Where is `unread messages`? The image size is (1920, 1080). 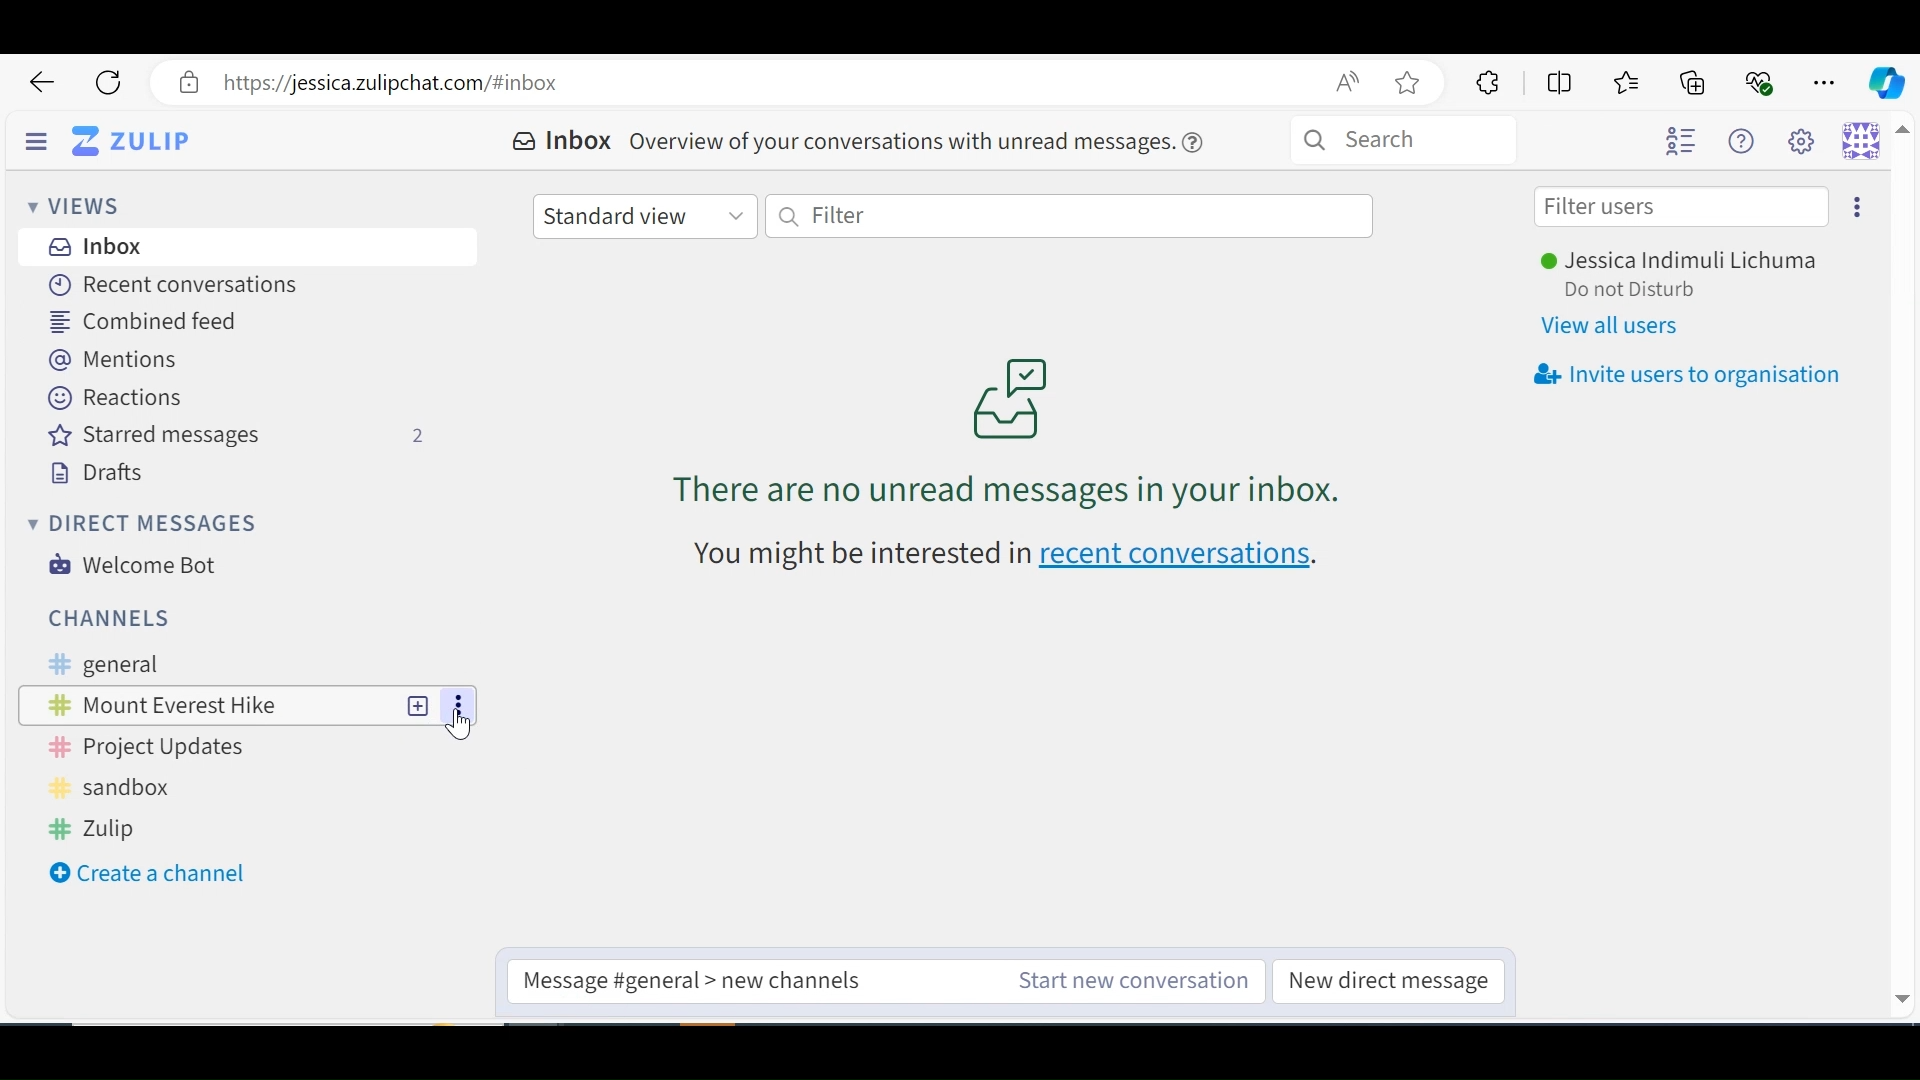
unread messages is located at coordinates (1007, 430).